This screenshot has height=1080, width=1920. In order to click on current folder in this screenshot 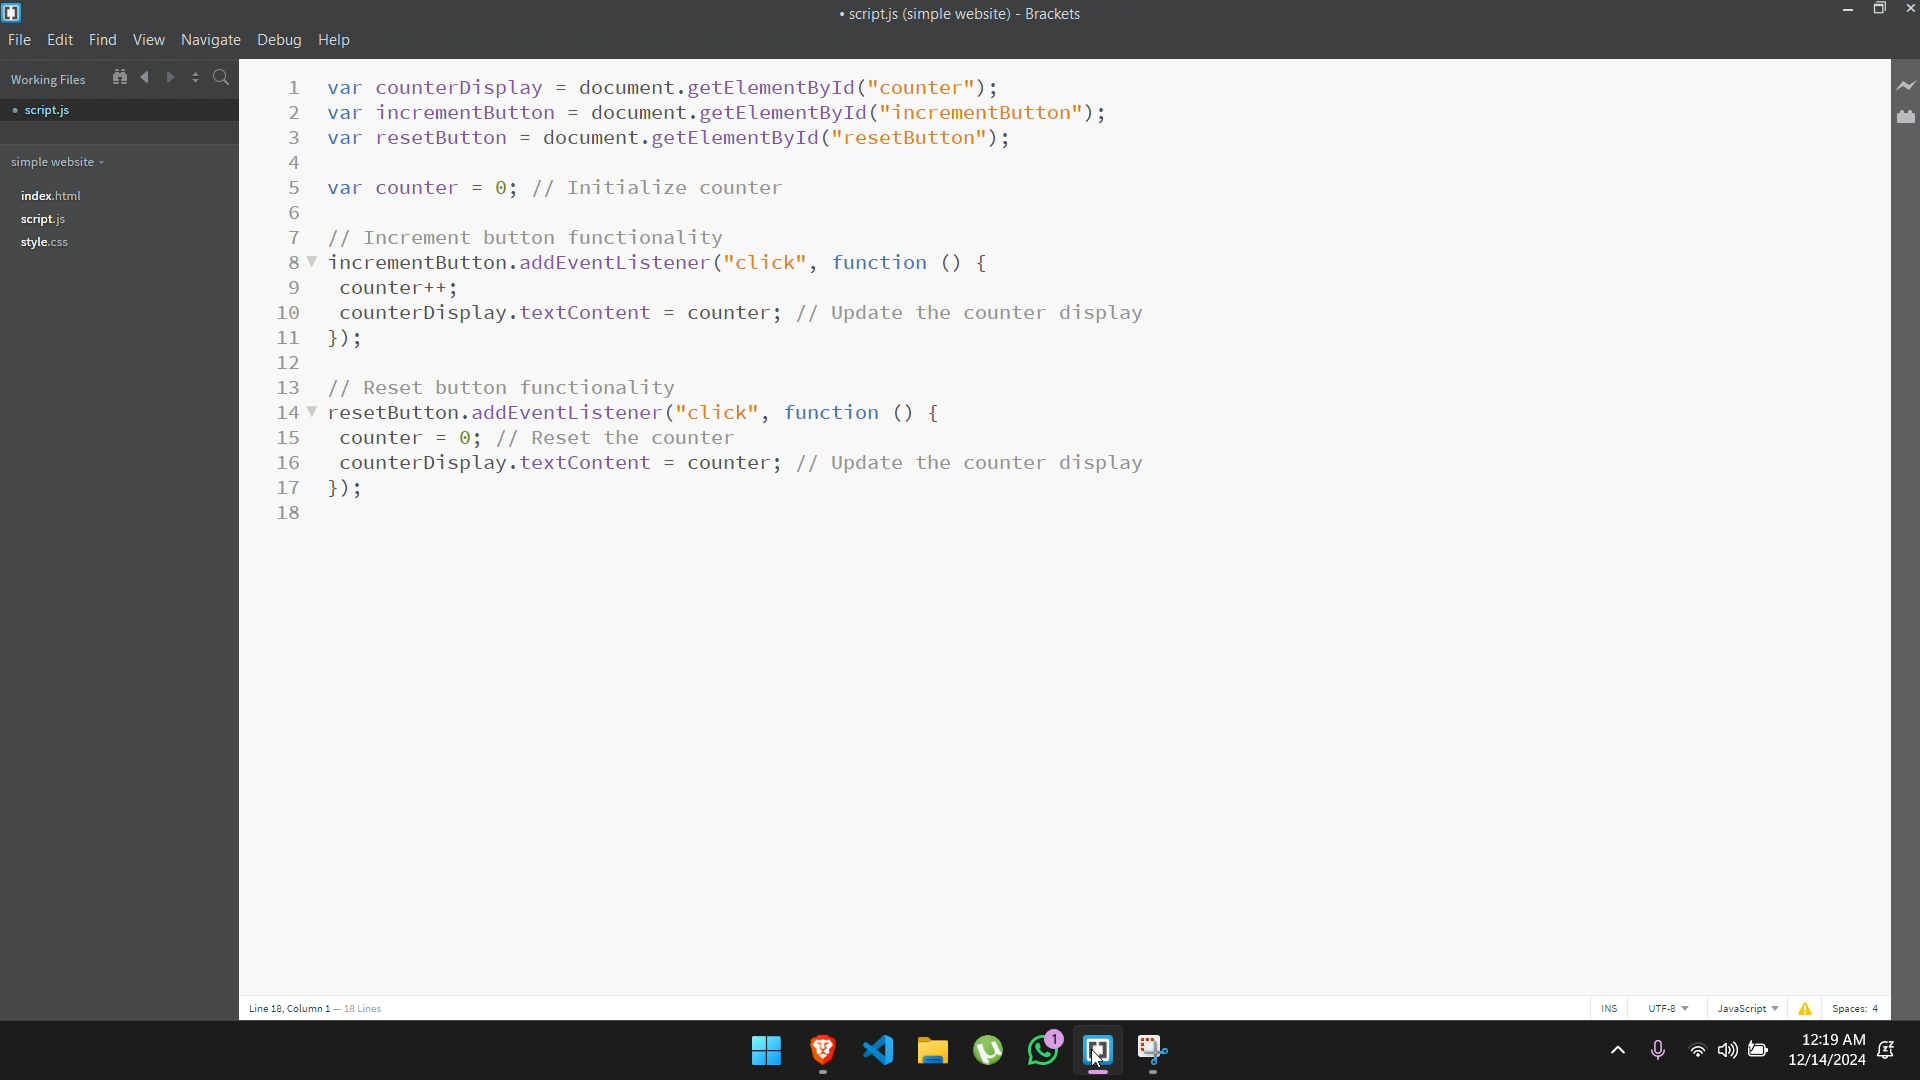, I will do `click(58, 161)`.